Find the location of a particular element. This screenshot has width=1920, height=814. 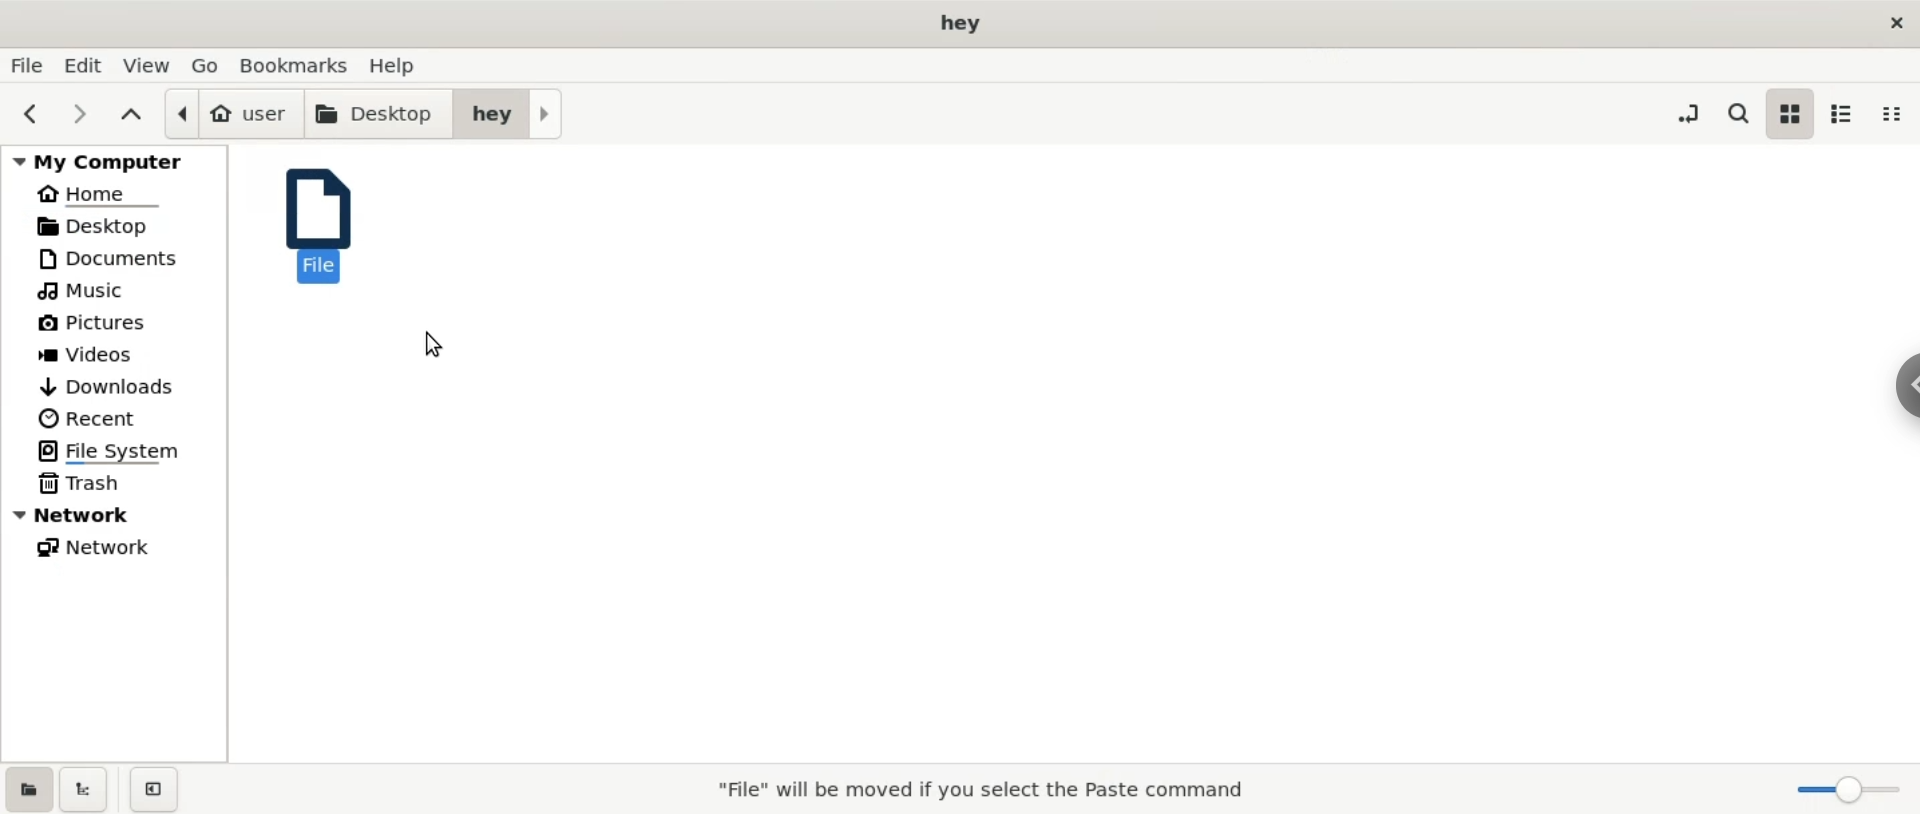

file will be moves if you selected the paste command is located at coordinates (978, 790).